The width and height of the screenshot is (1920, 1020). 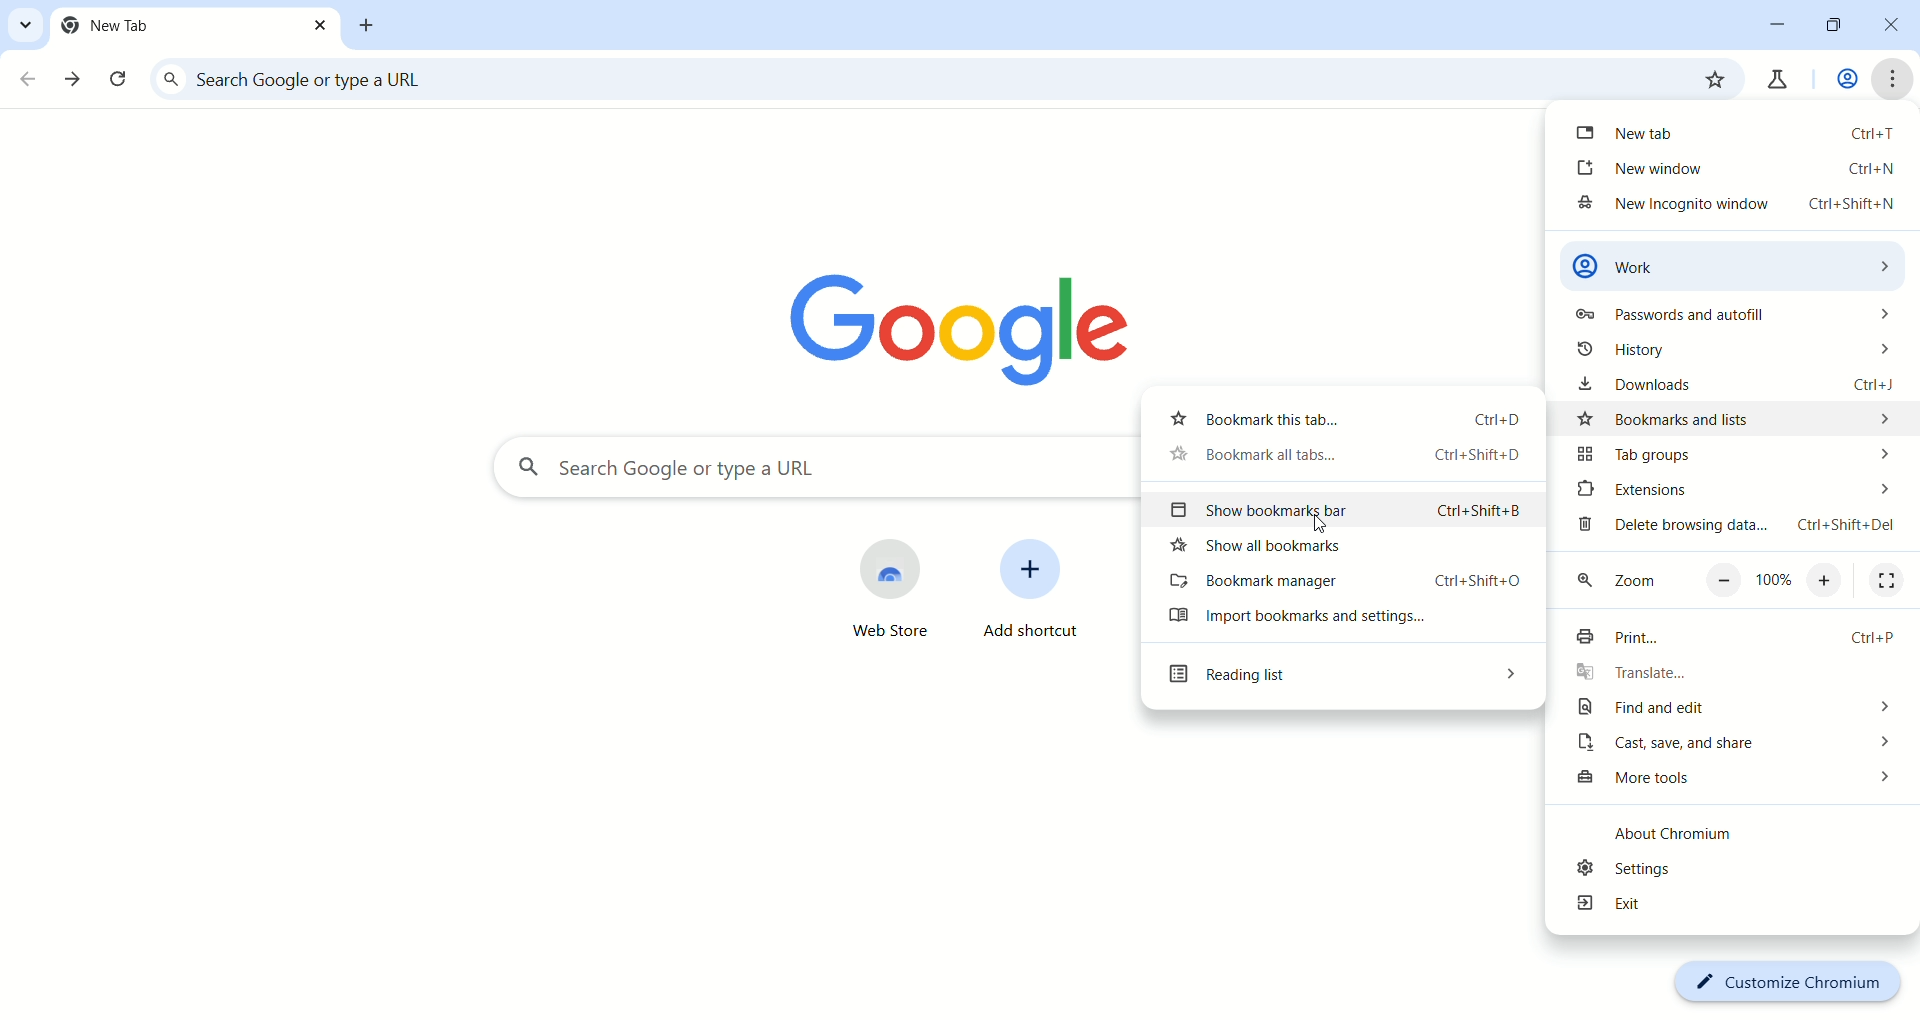 I want to click on show all bookmarks, so click(x=1347, y=551).